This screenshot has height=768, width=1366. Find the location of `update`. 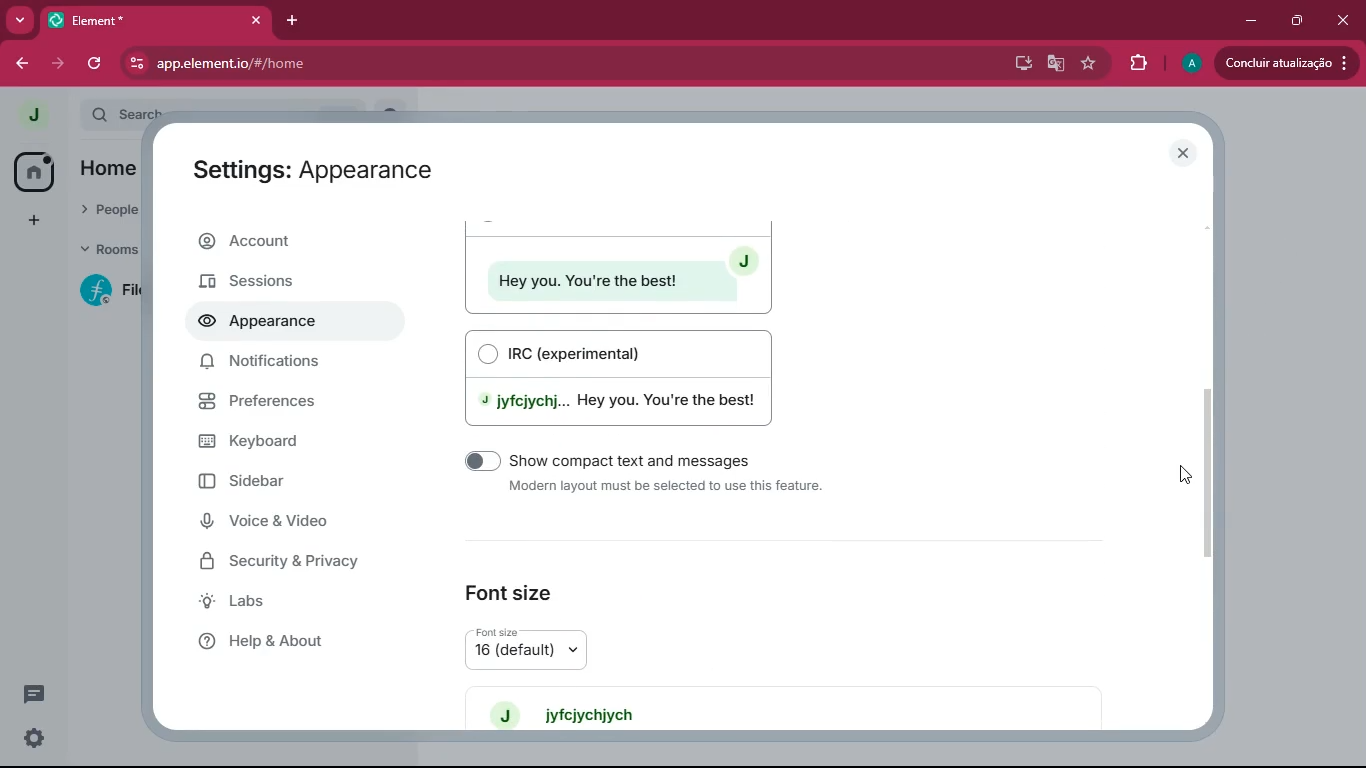

update is located at coordinates (1286, 63).